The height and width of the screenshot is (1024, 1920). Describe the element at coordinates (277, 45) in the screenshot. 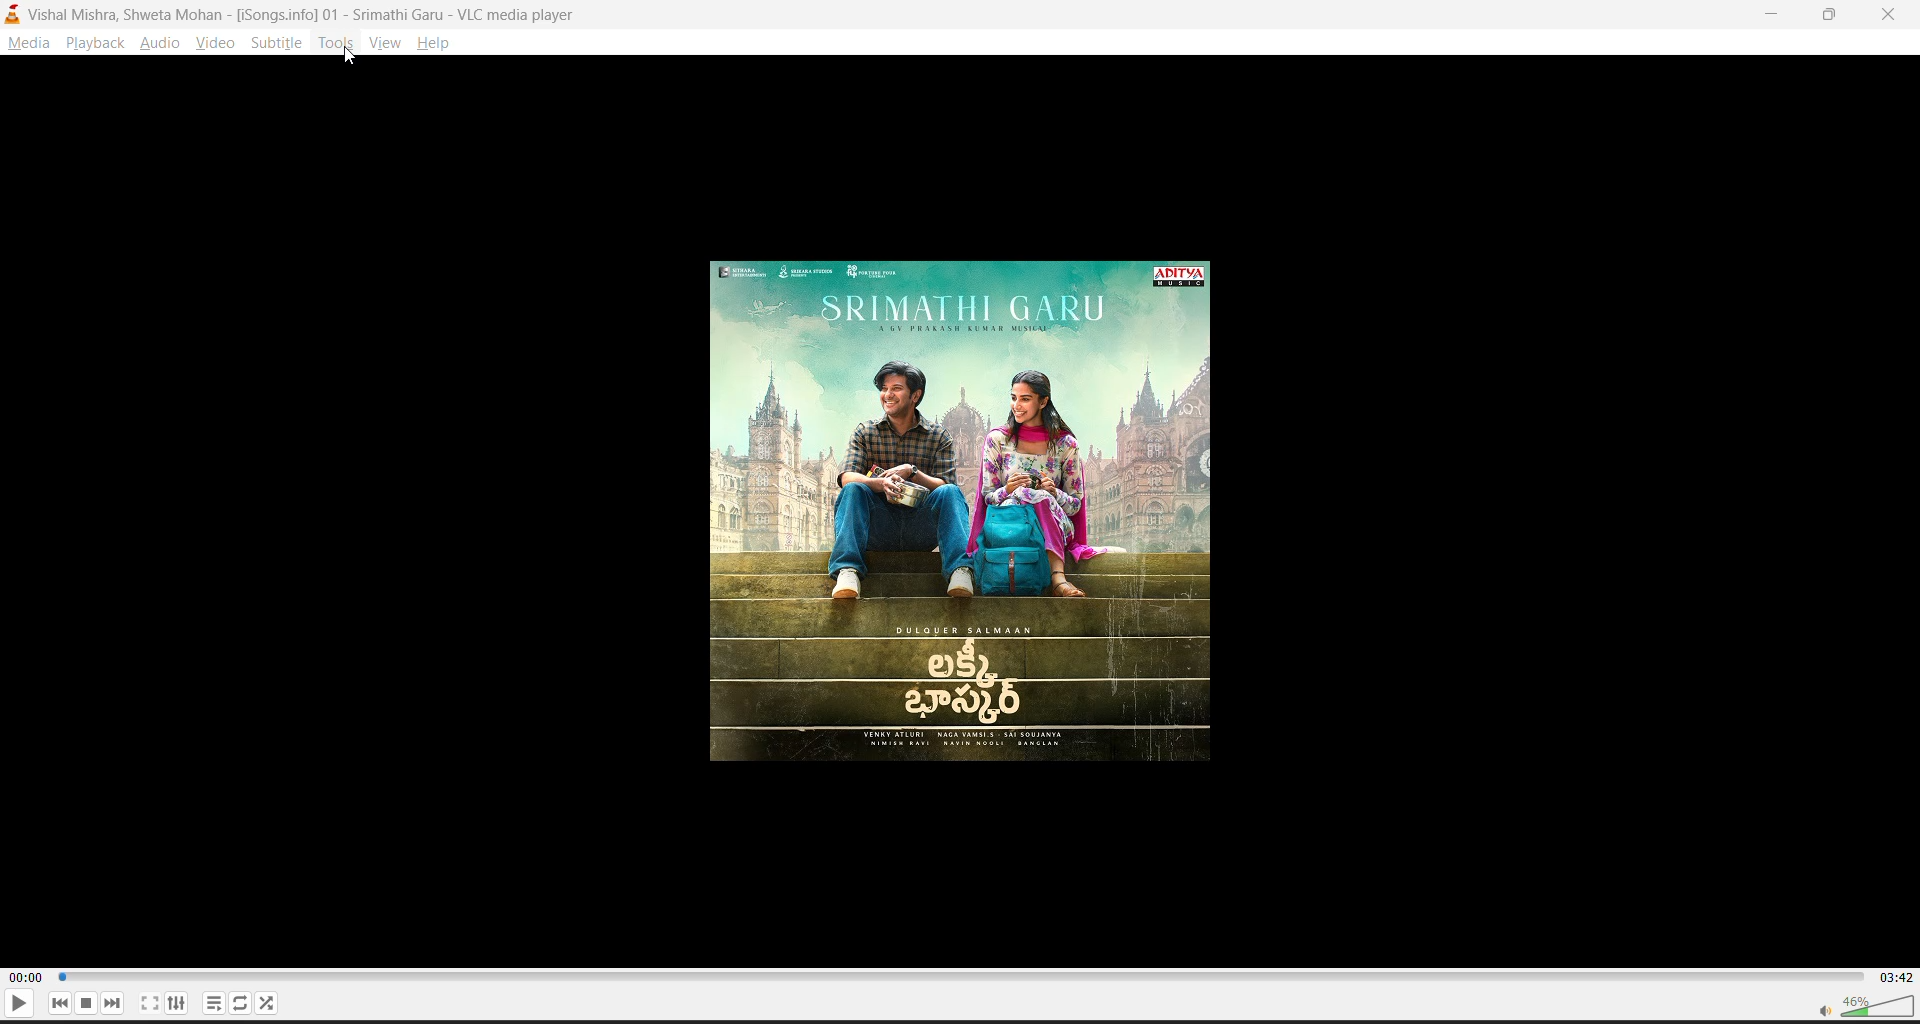

I see `subtitle` at that location.